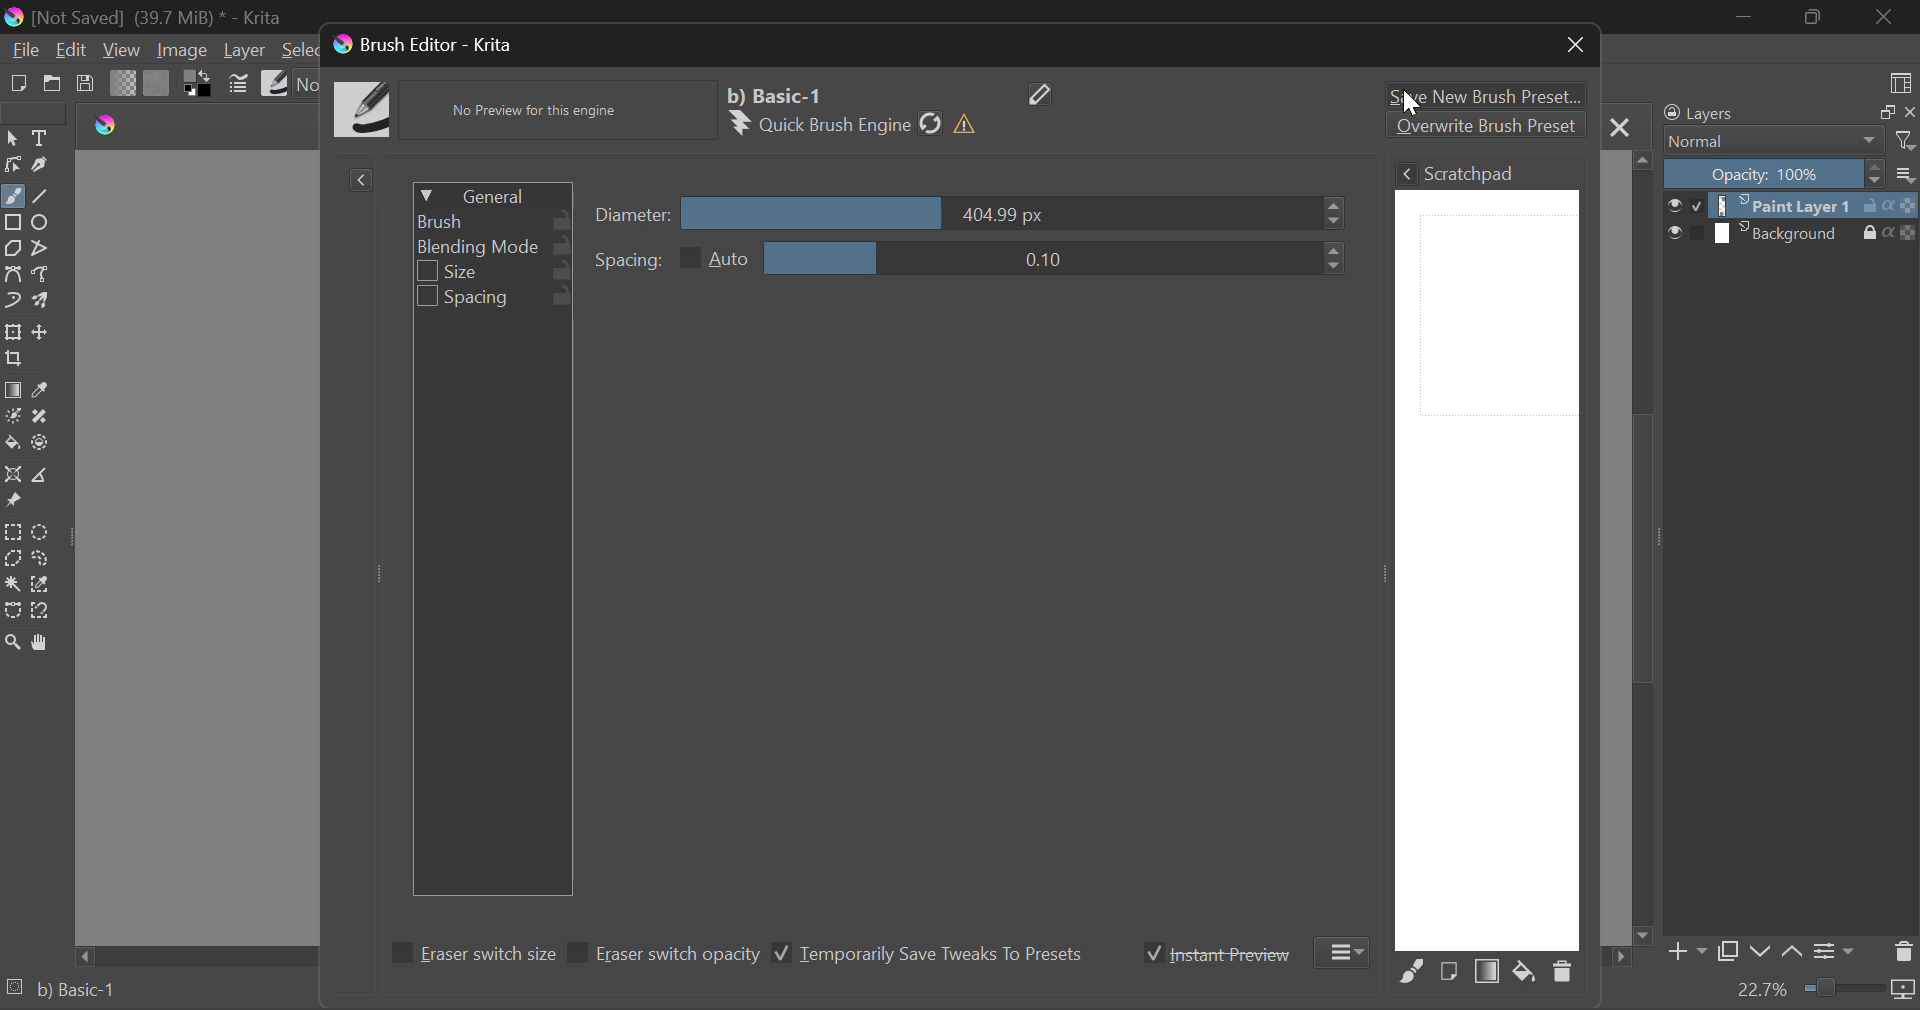 The height and width of the screenshot is (1010, 1920). I want to click on Size, so click(496, 273).